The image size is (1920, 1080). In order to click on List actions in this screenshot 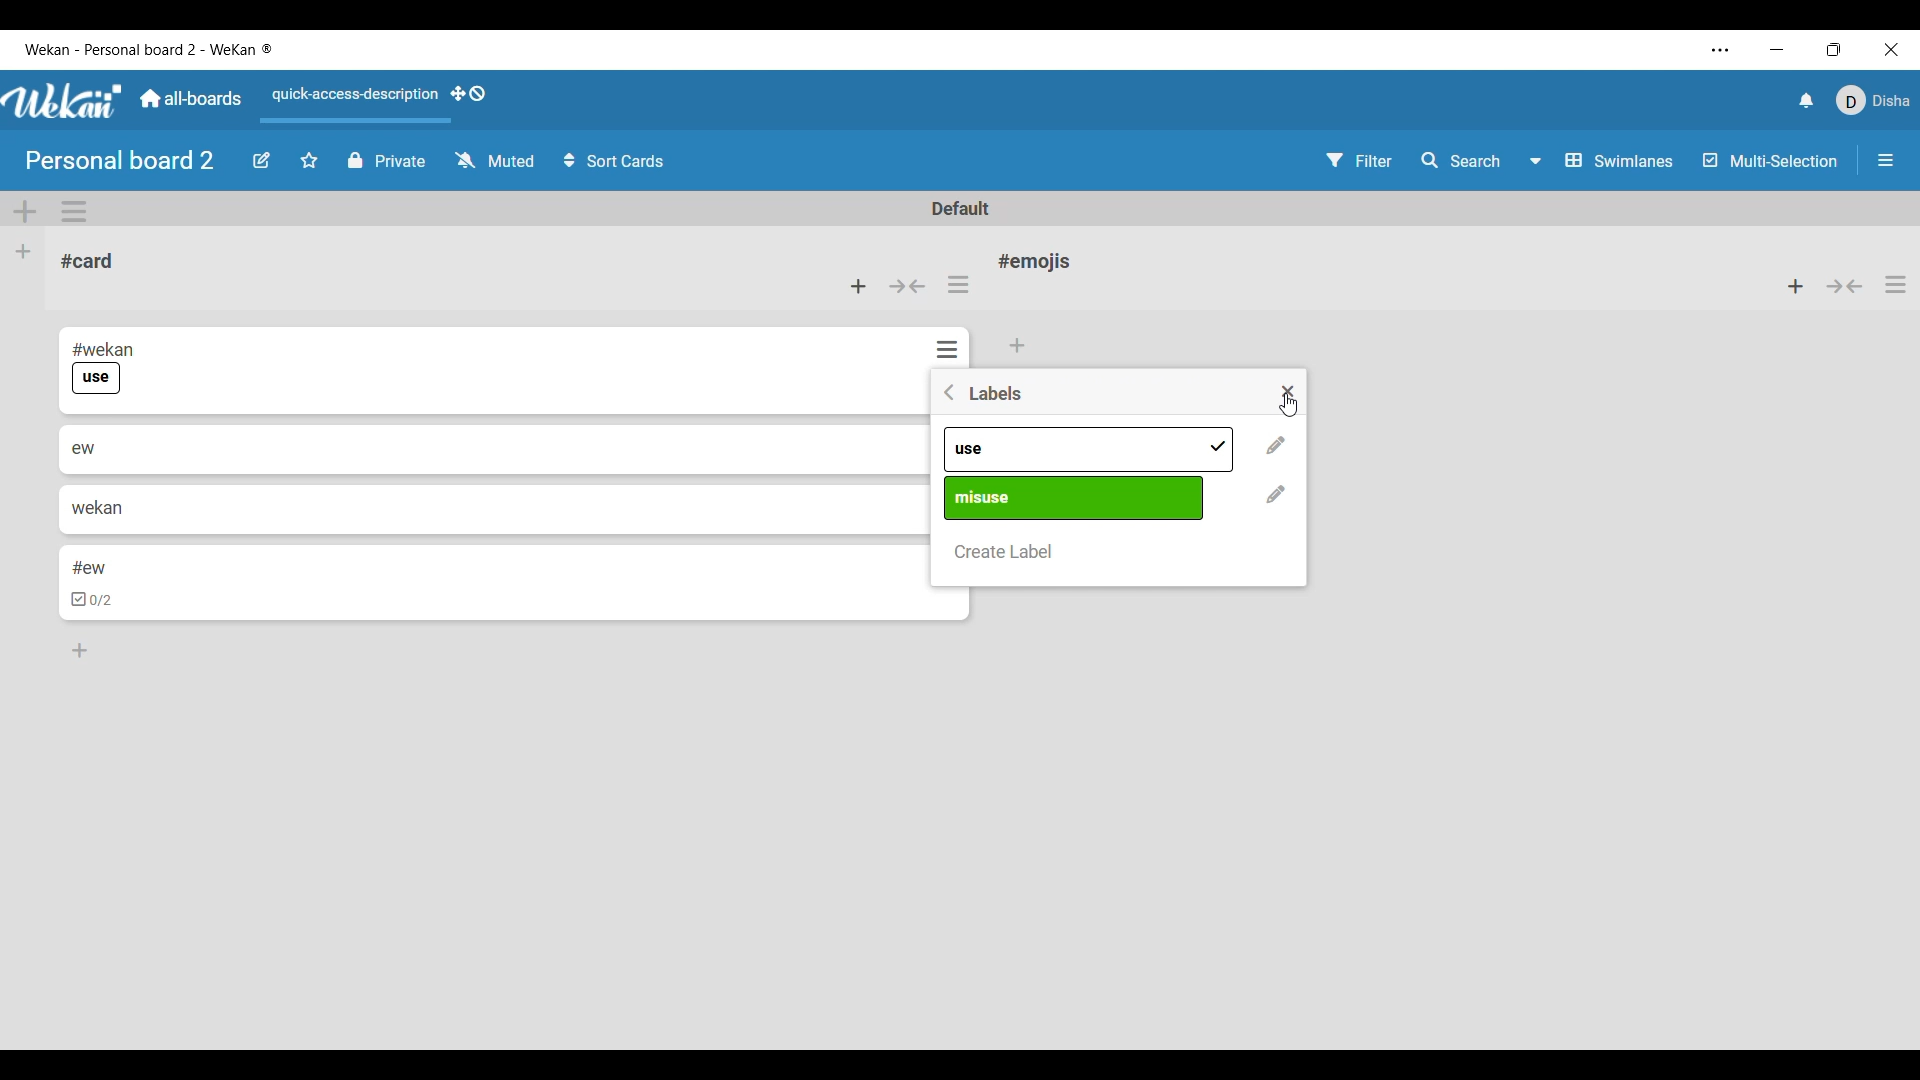, I will do `click(958, 284)`.